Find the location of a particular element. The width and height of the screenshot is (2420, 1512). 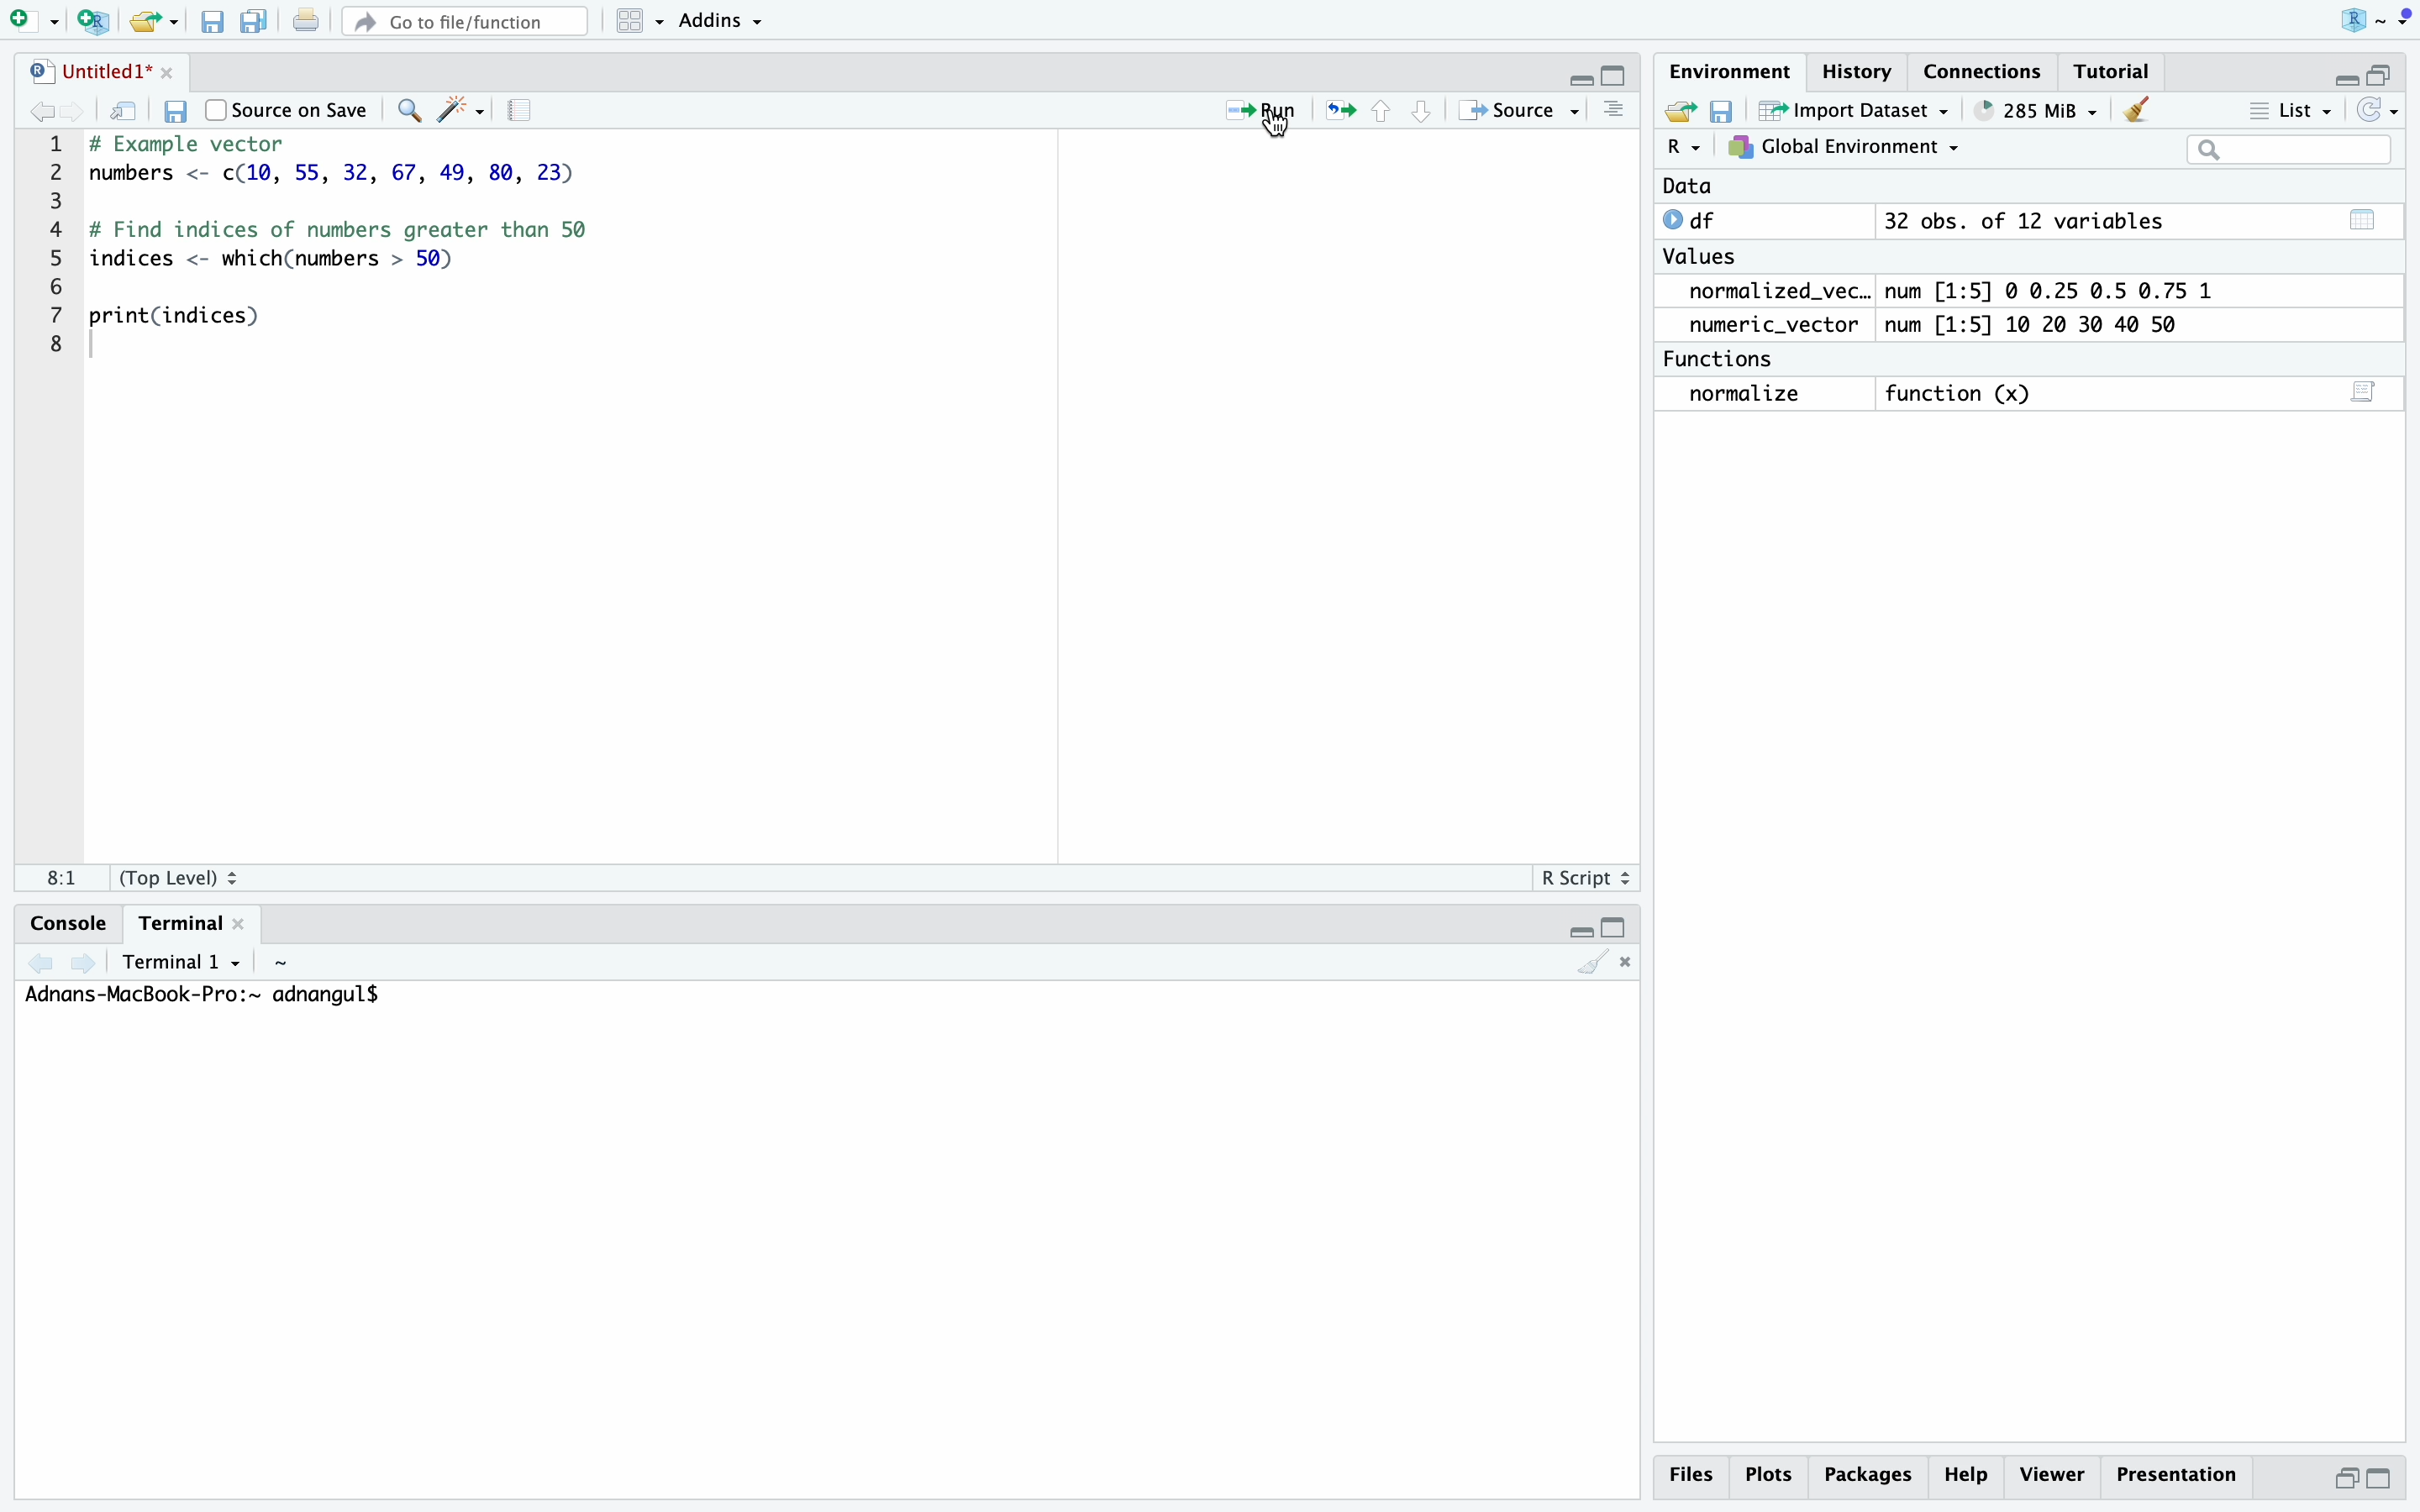

MINIMISE is located at coordinates (1579, 72).